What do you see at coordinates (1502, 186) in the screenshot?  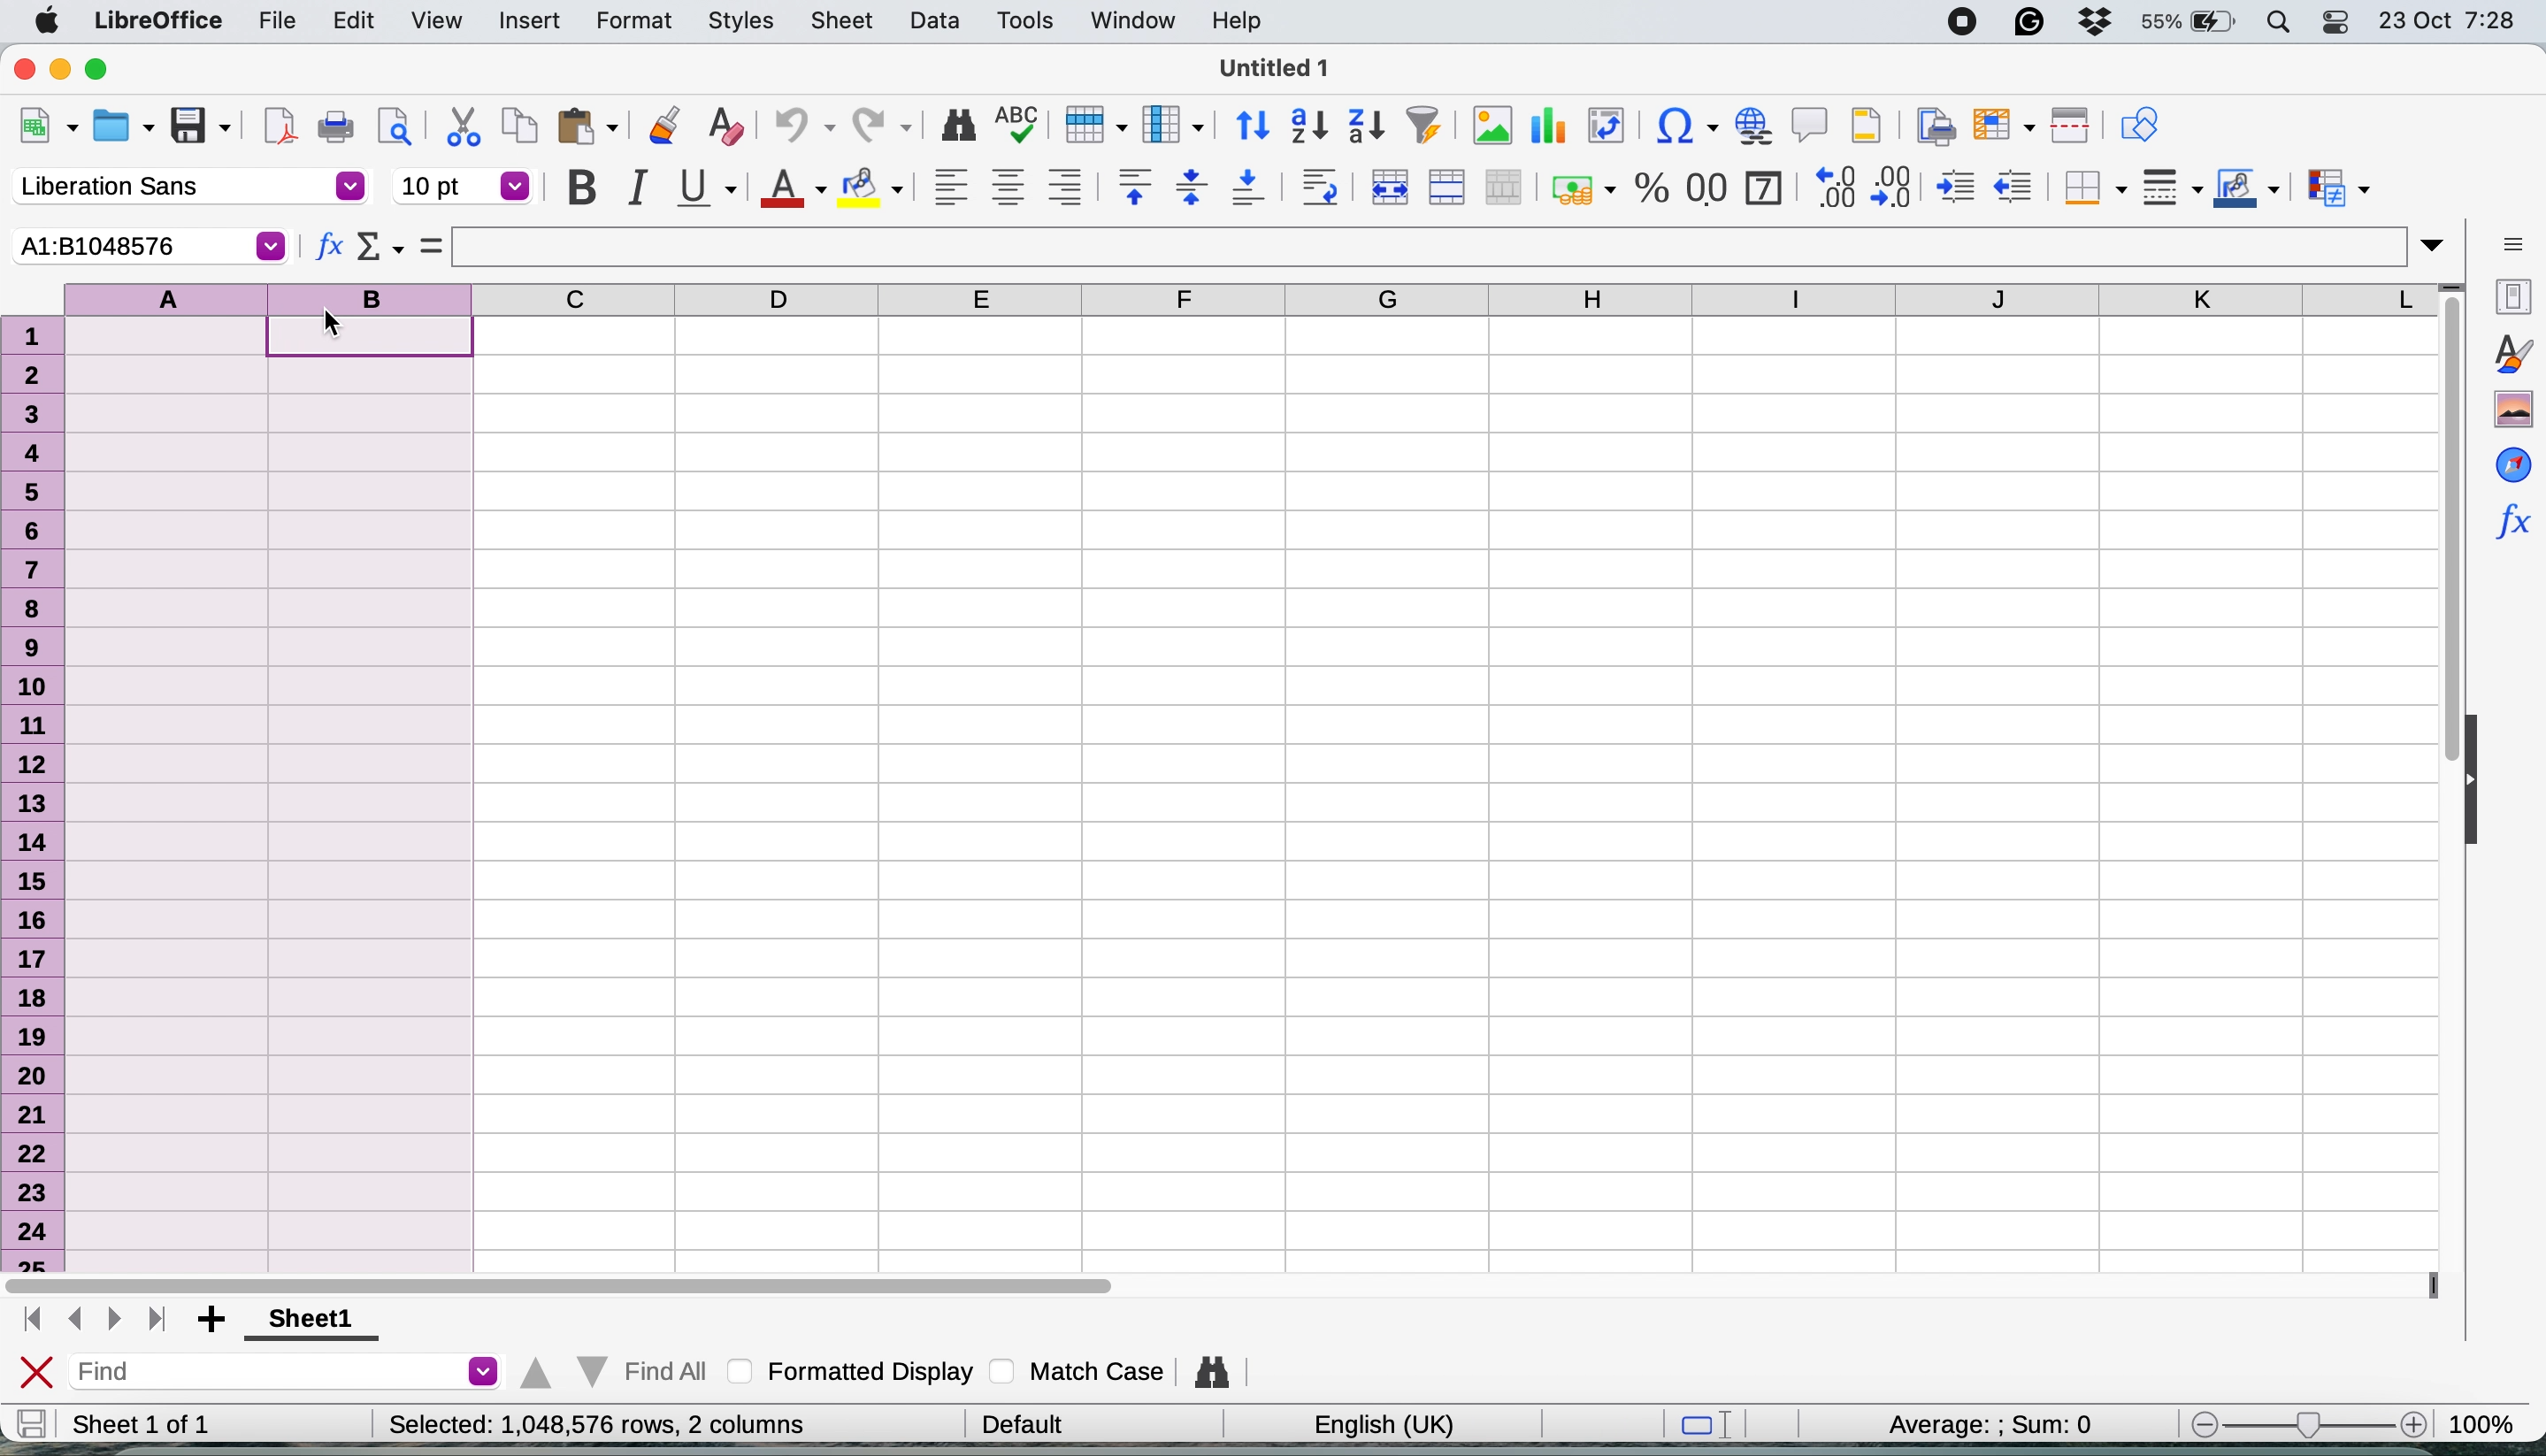 I see `unmerge` at bounding box center [1502, 186].